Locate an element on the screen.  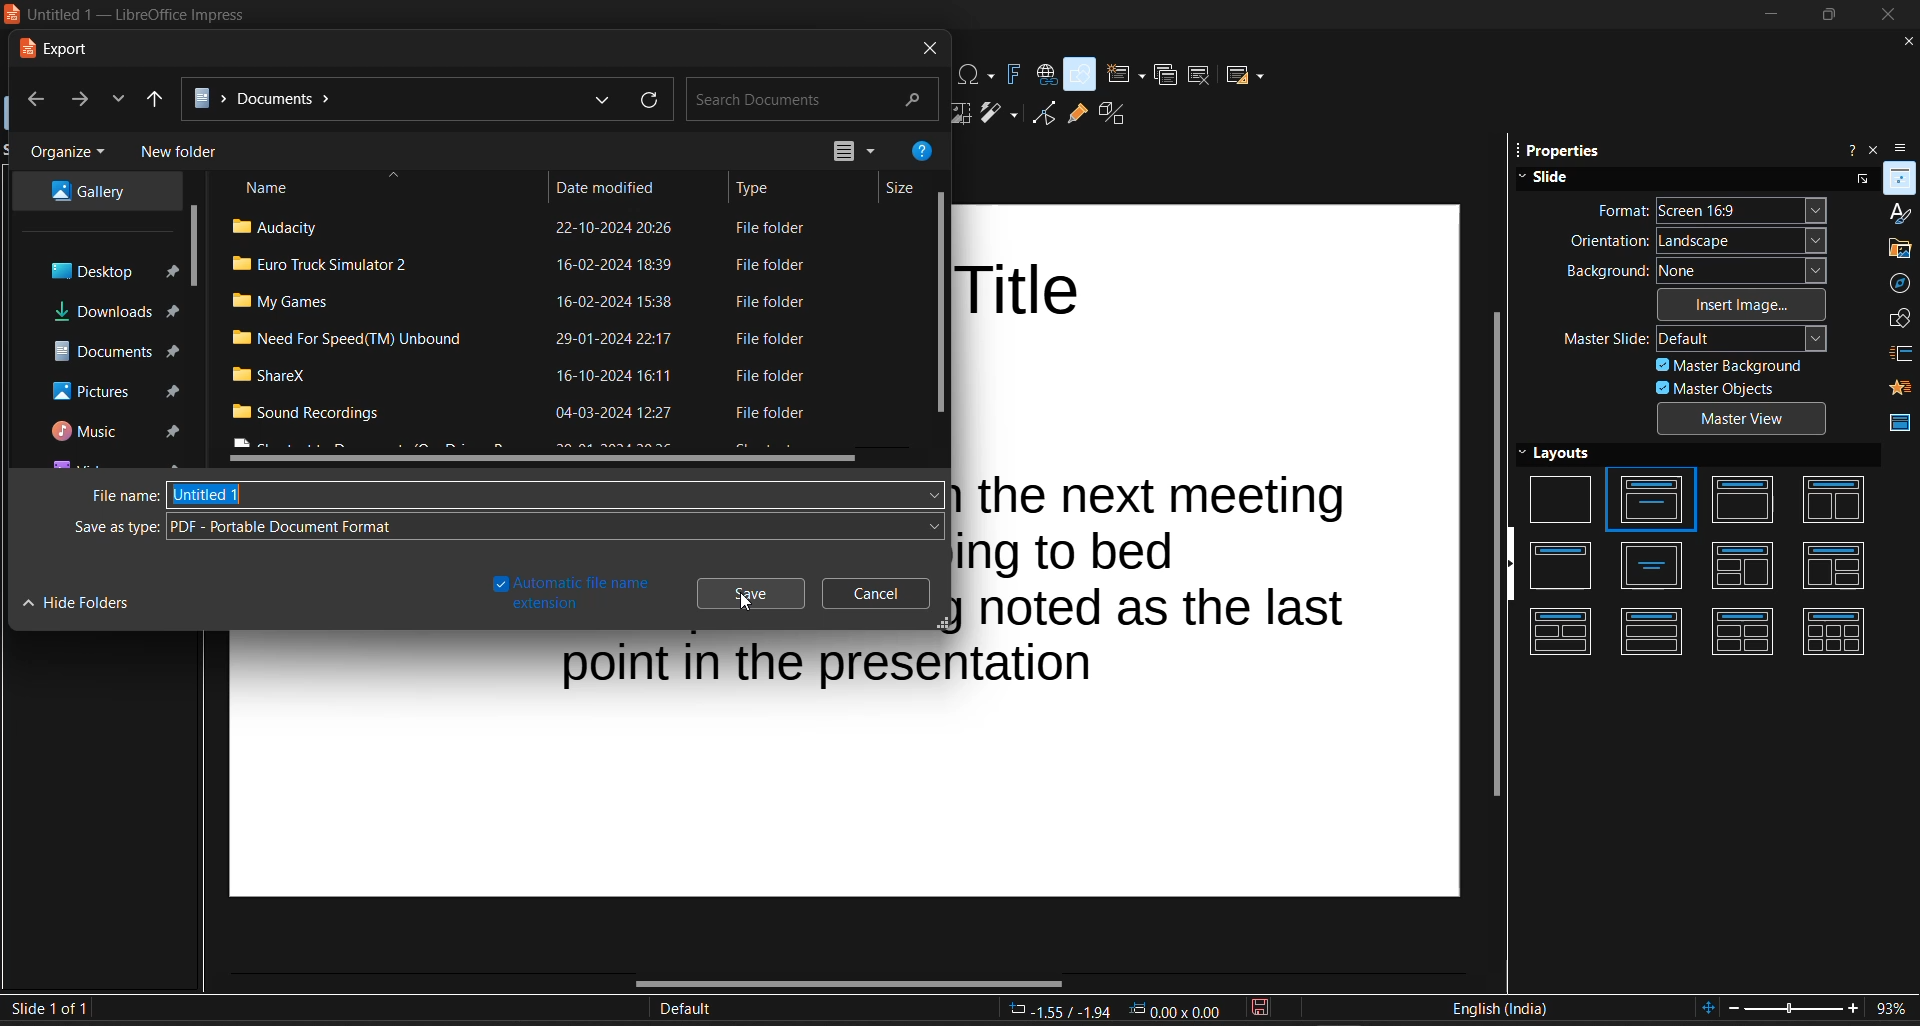
maximize is located at coordinates (1824, 15).